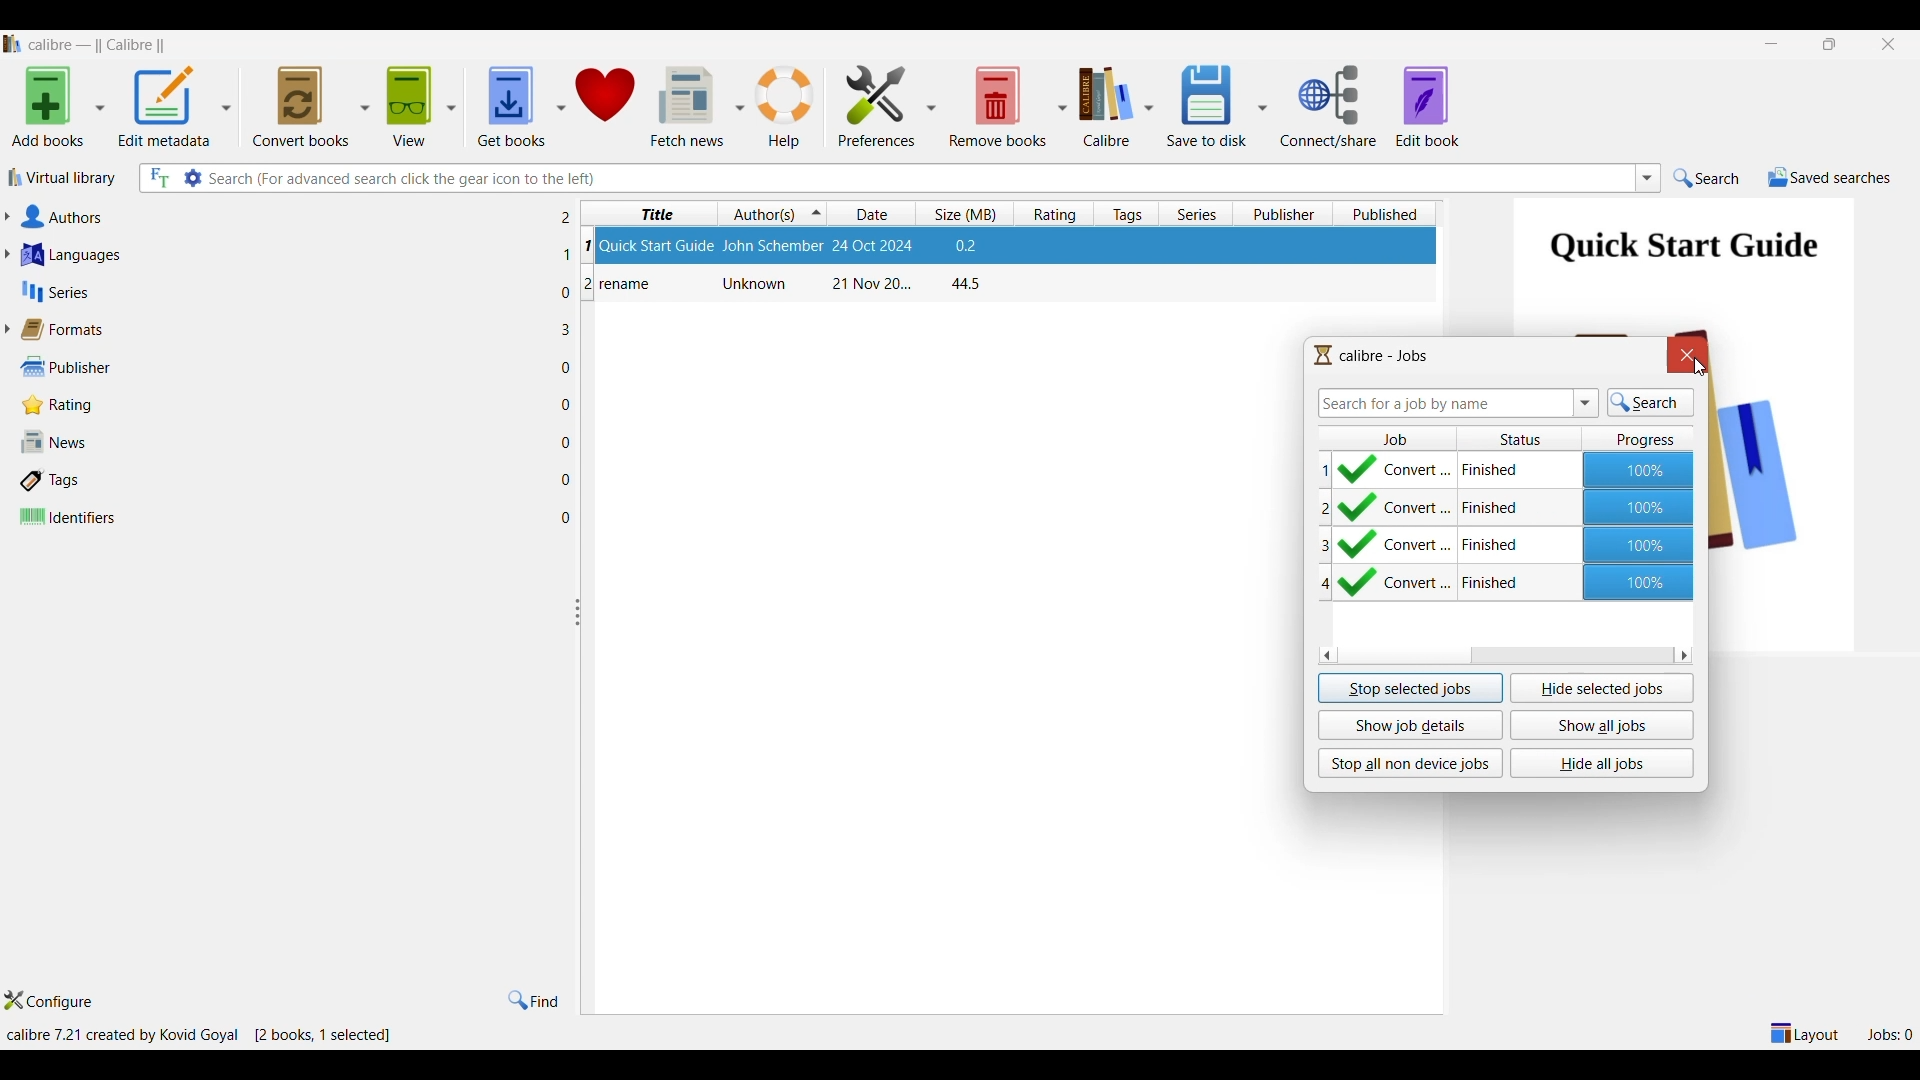  What do you see at coordinates (1703, 371) in the screenshot?
I see `cursor` at bounding box center [1703, 371].